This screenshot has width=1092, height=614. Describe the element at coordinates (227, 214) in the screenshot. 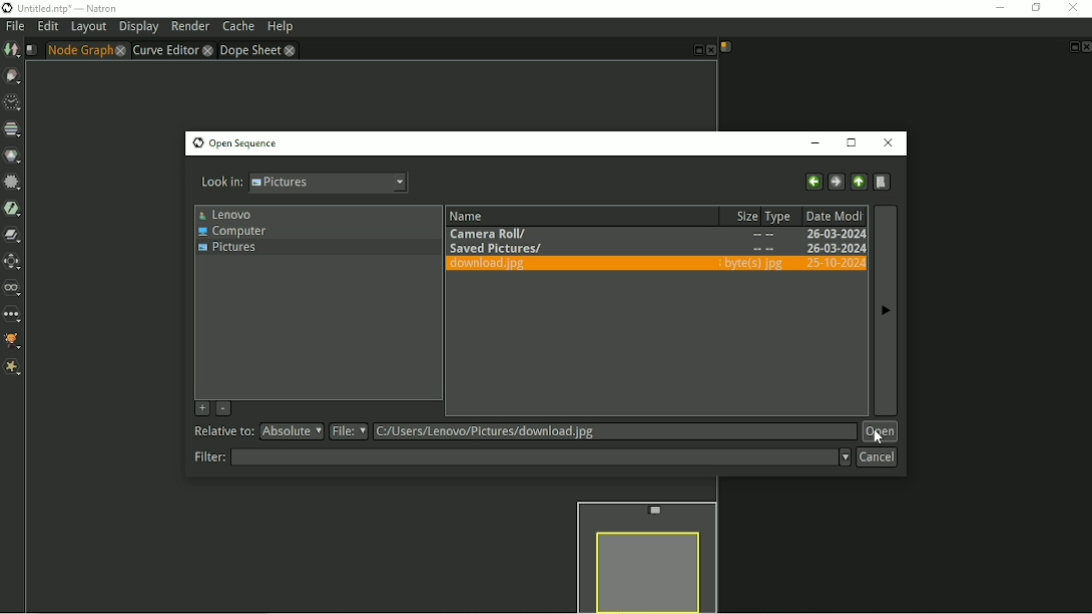

I see `Lenovo` at that location.